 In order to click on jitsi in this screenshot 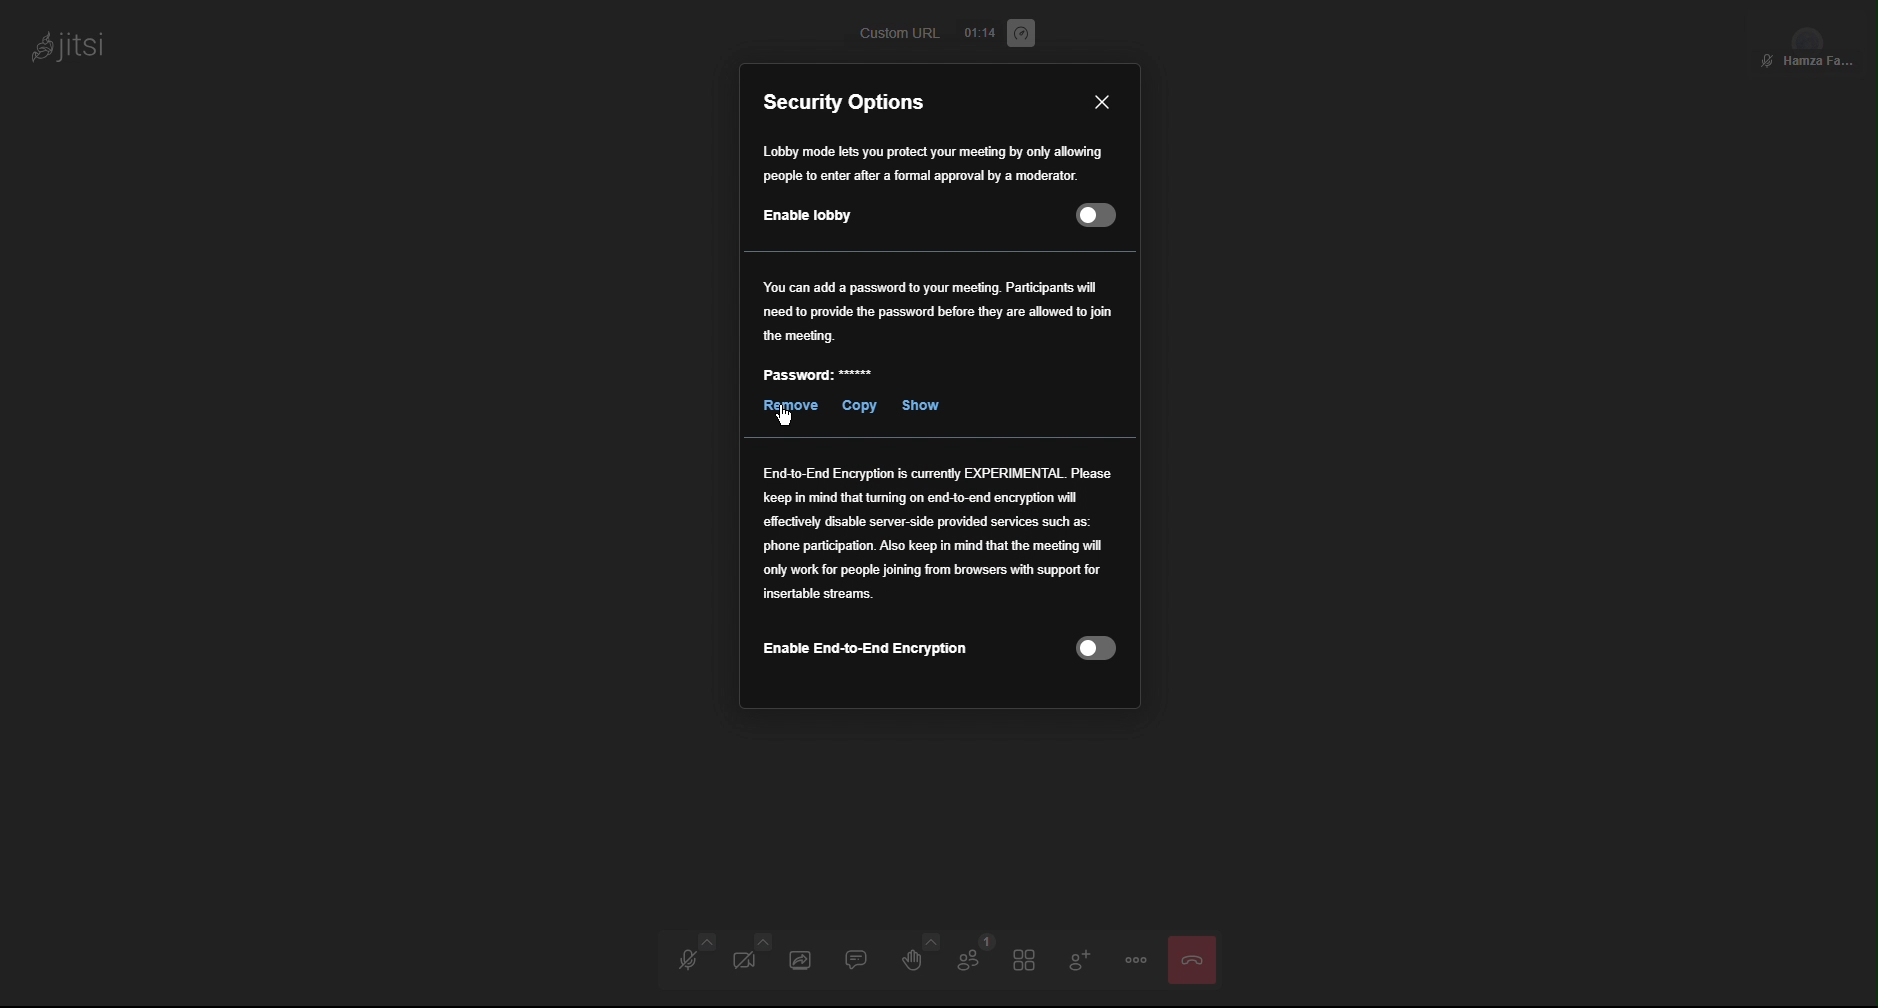, I will do `click(65, 42)`.